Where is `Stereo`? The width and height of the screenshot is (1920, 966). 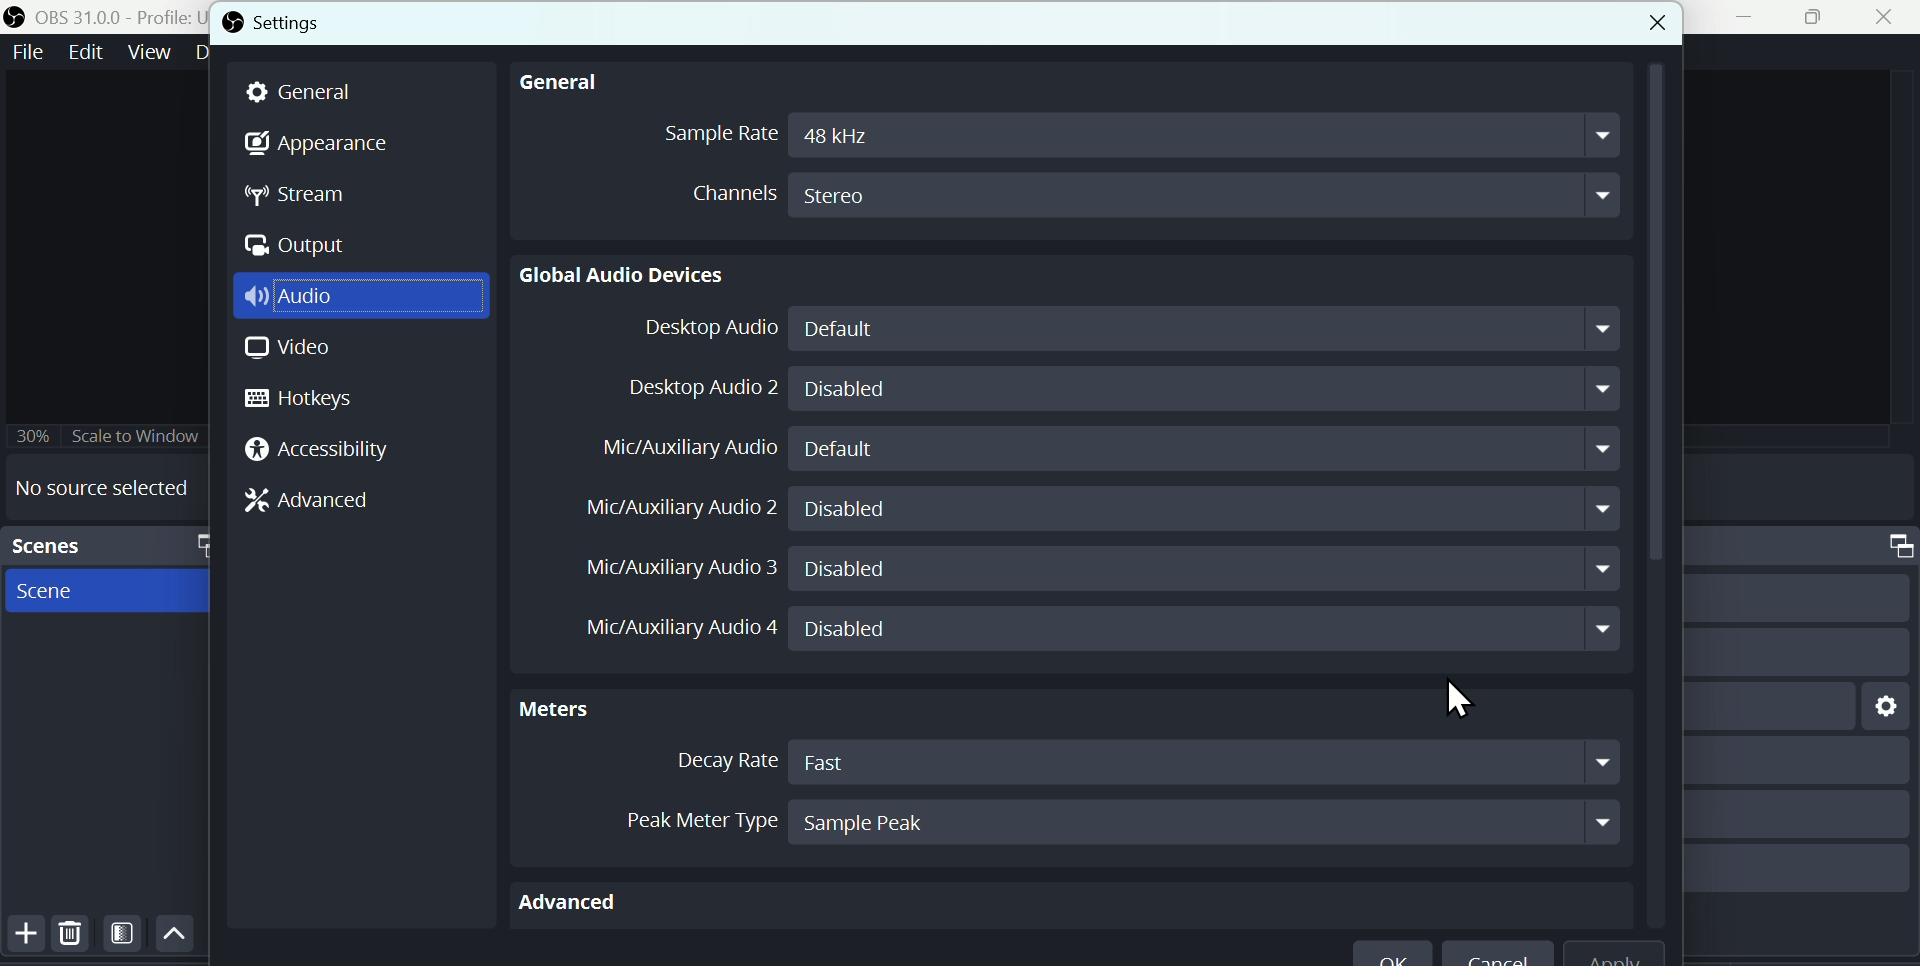 Stereo is located at coordinates (1211, 197).